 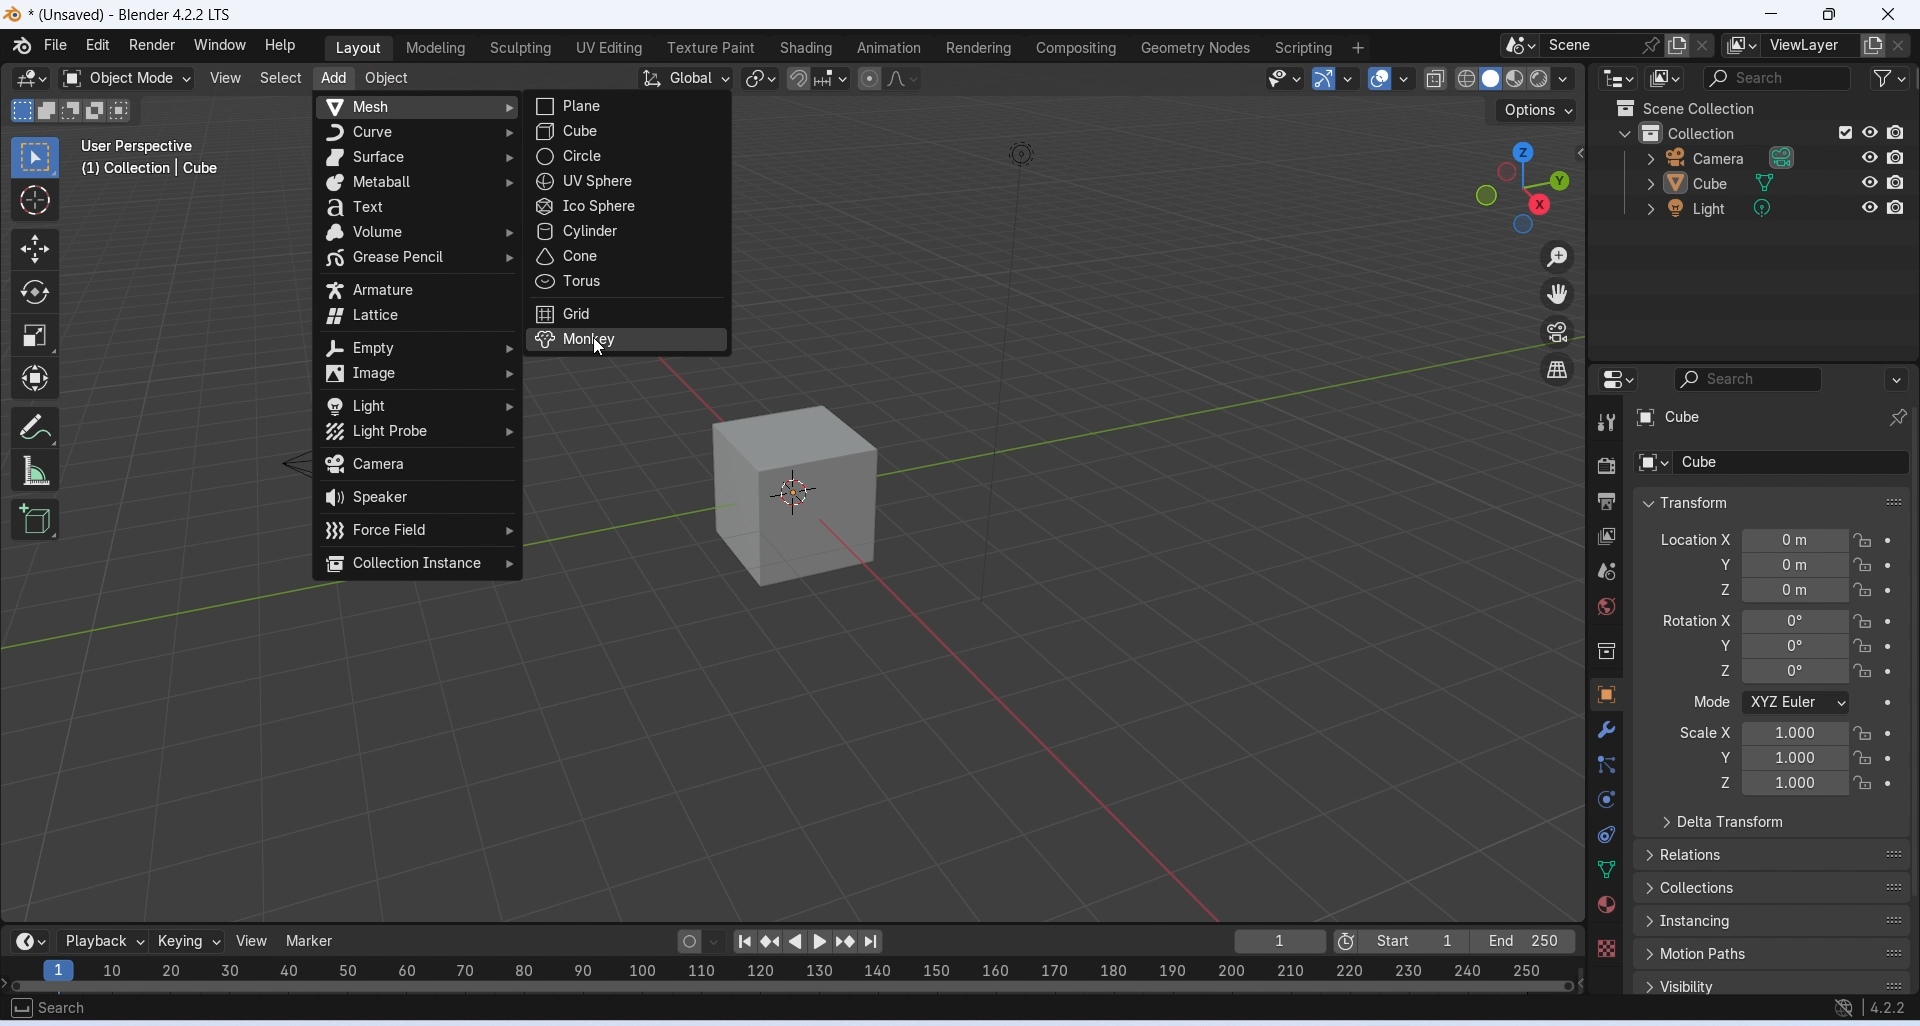 What do you see at coordinates (419, 183) in the screenshot?
I see `metaball` at bounding box center [419, 183].